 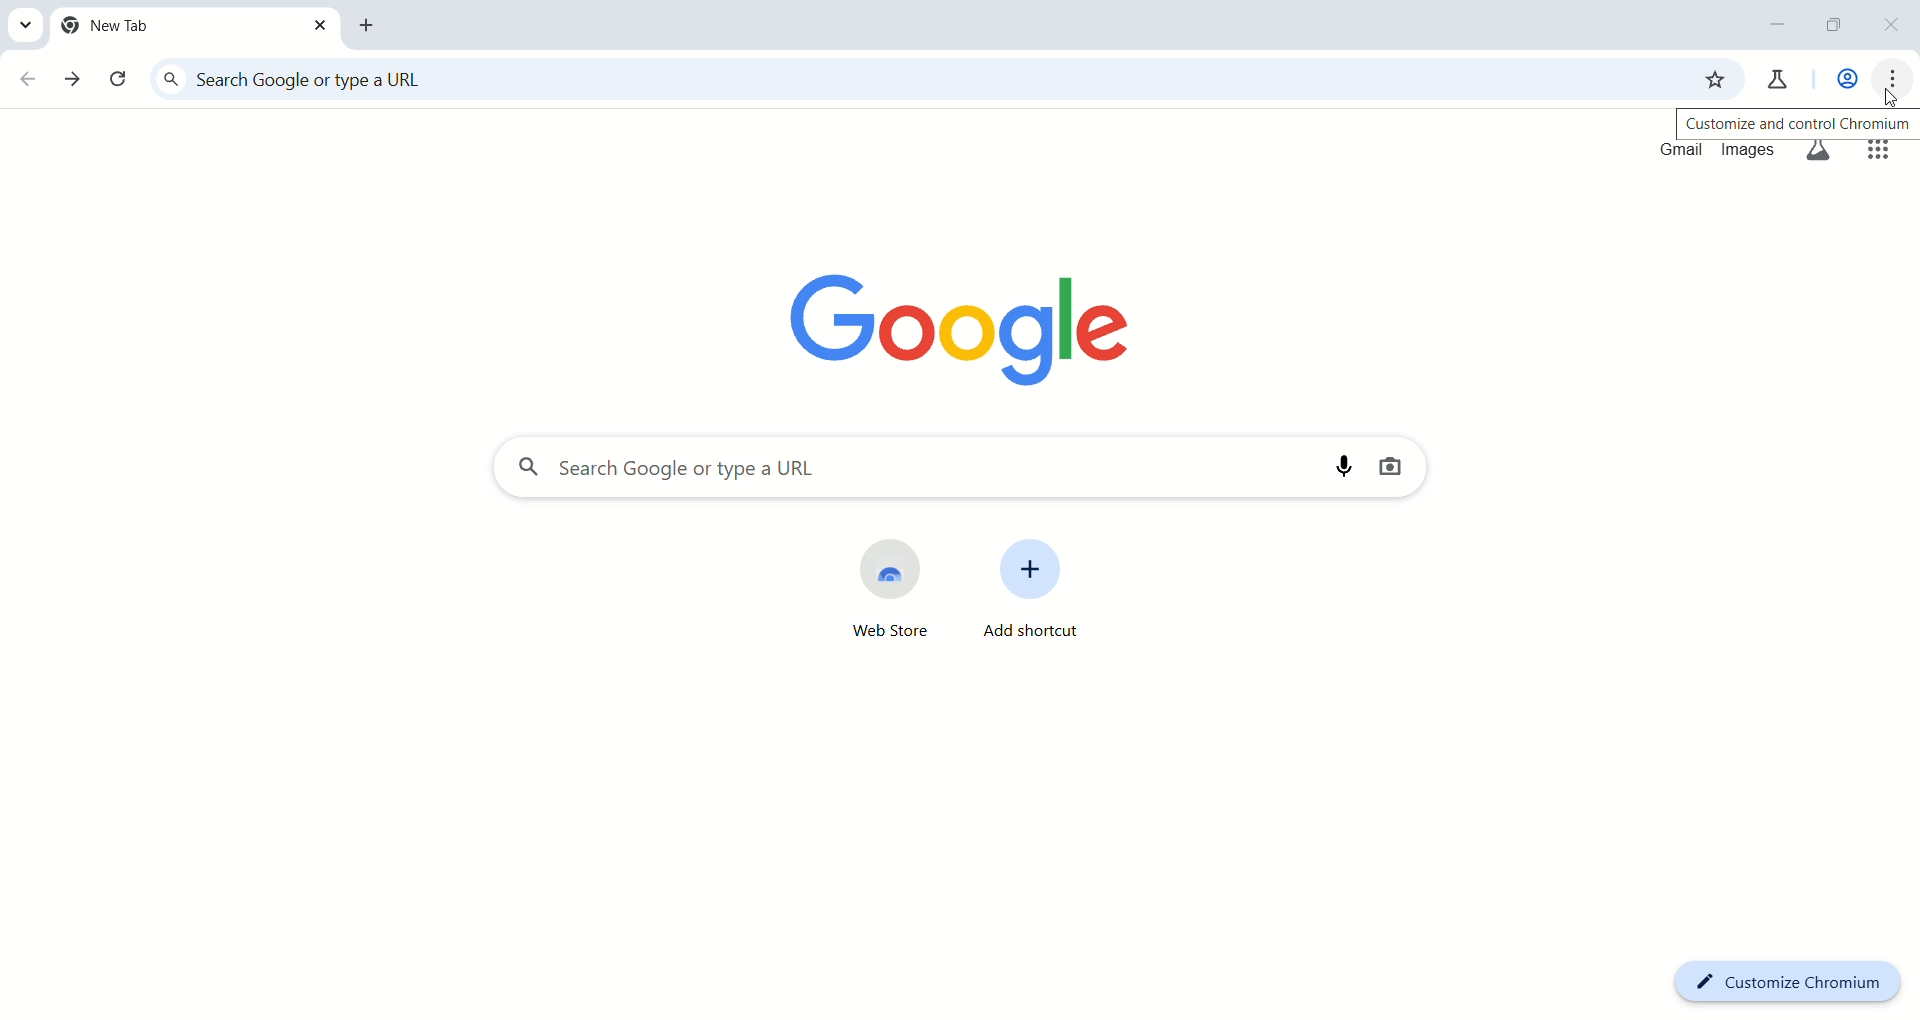 What do you see at coordinates (1391, 466) in the screenshot?
I see `search by image` at bounding box center [1391, 466].